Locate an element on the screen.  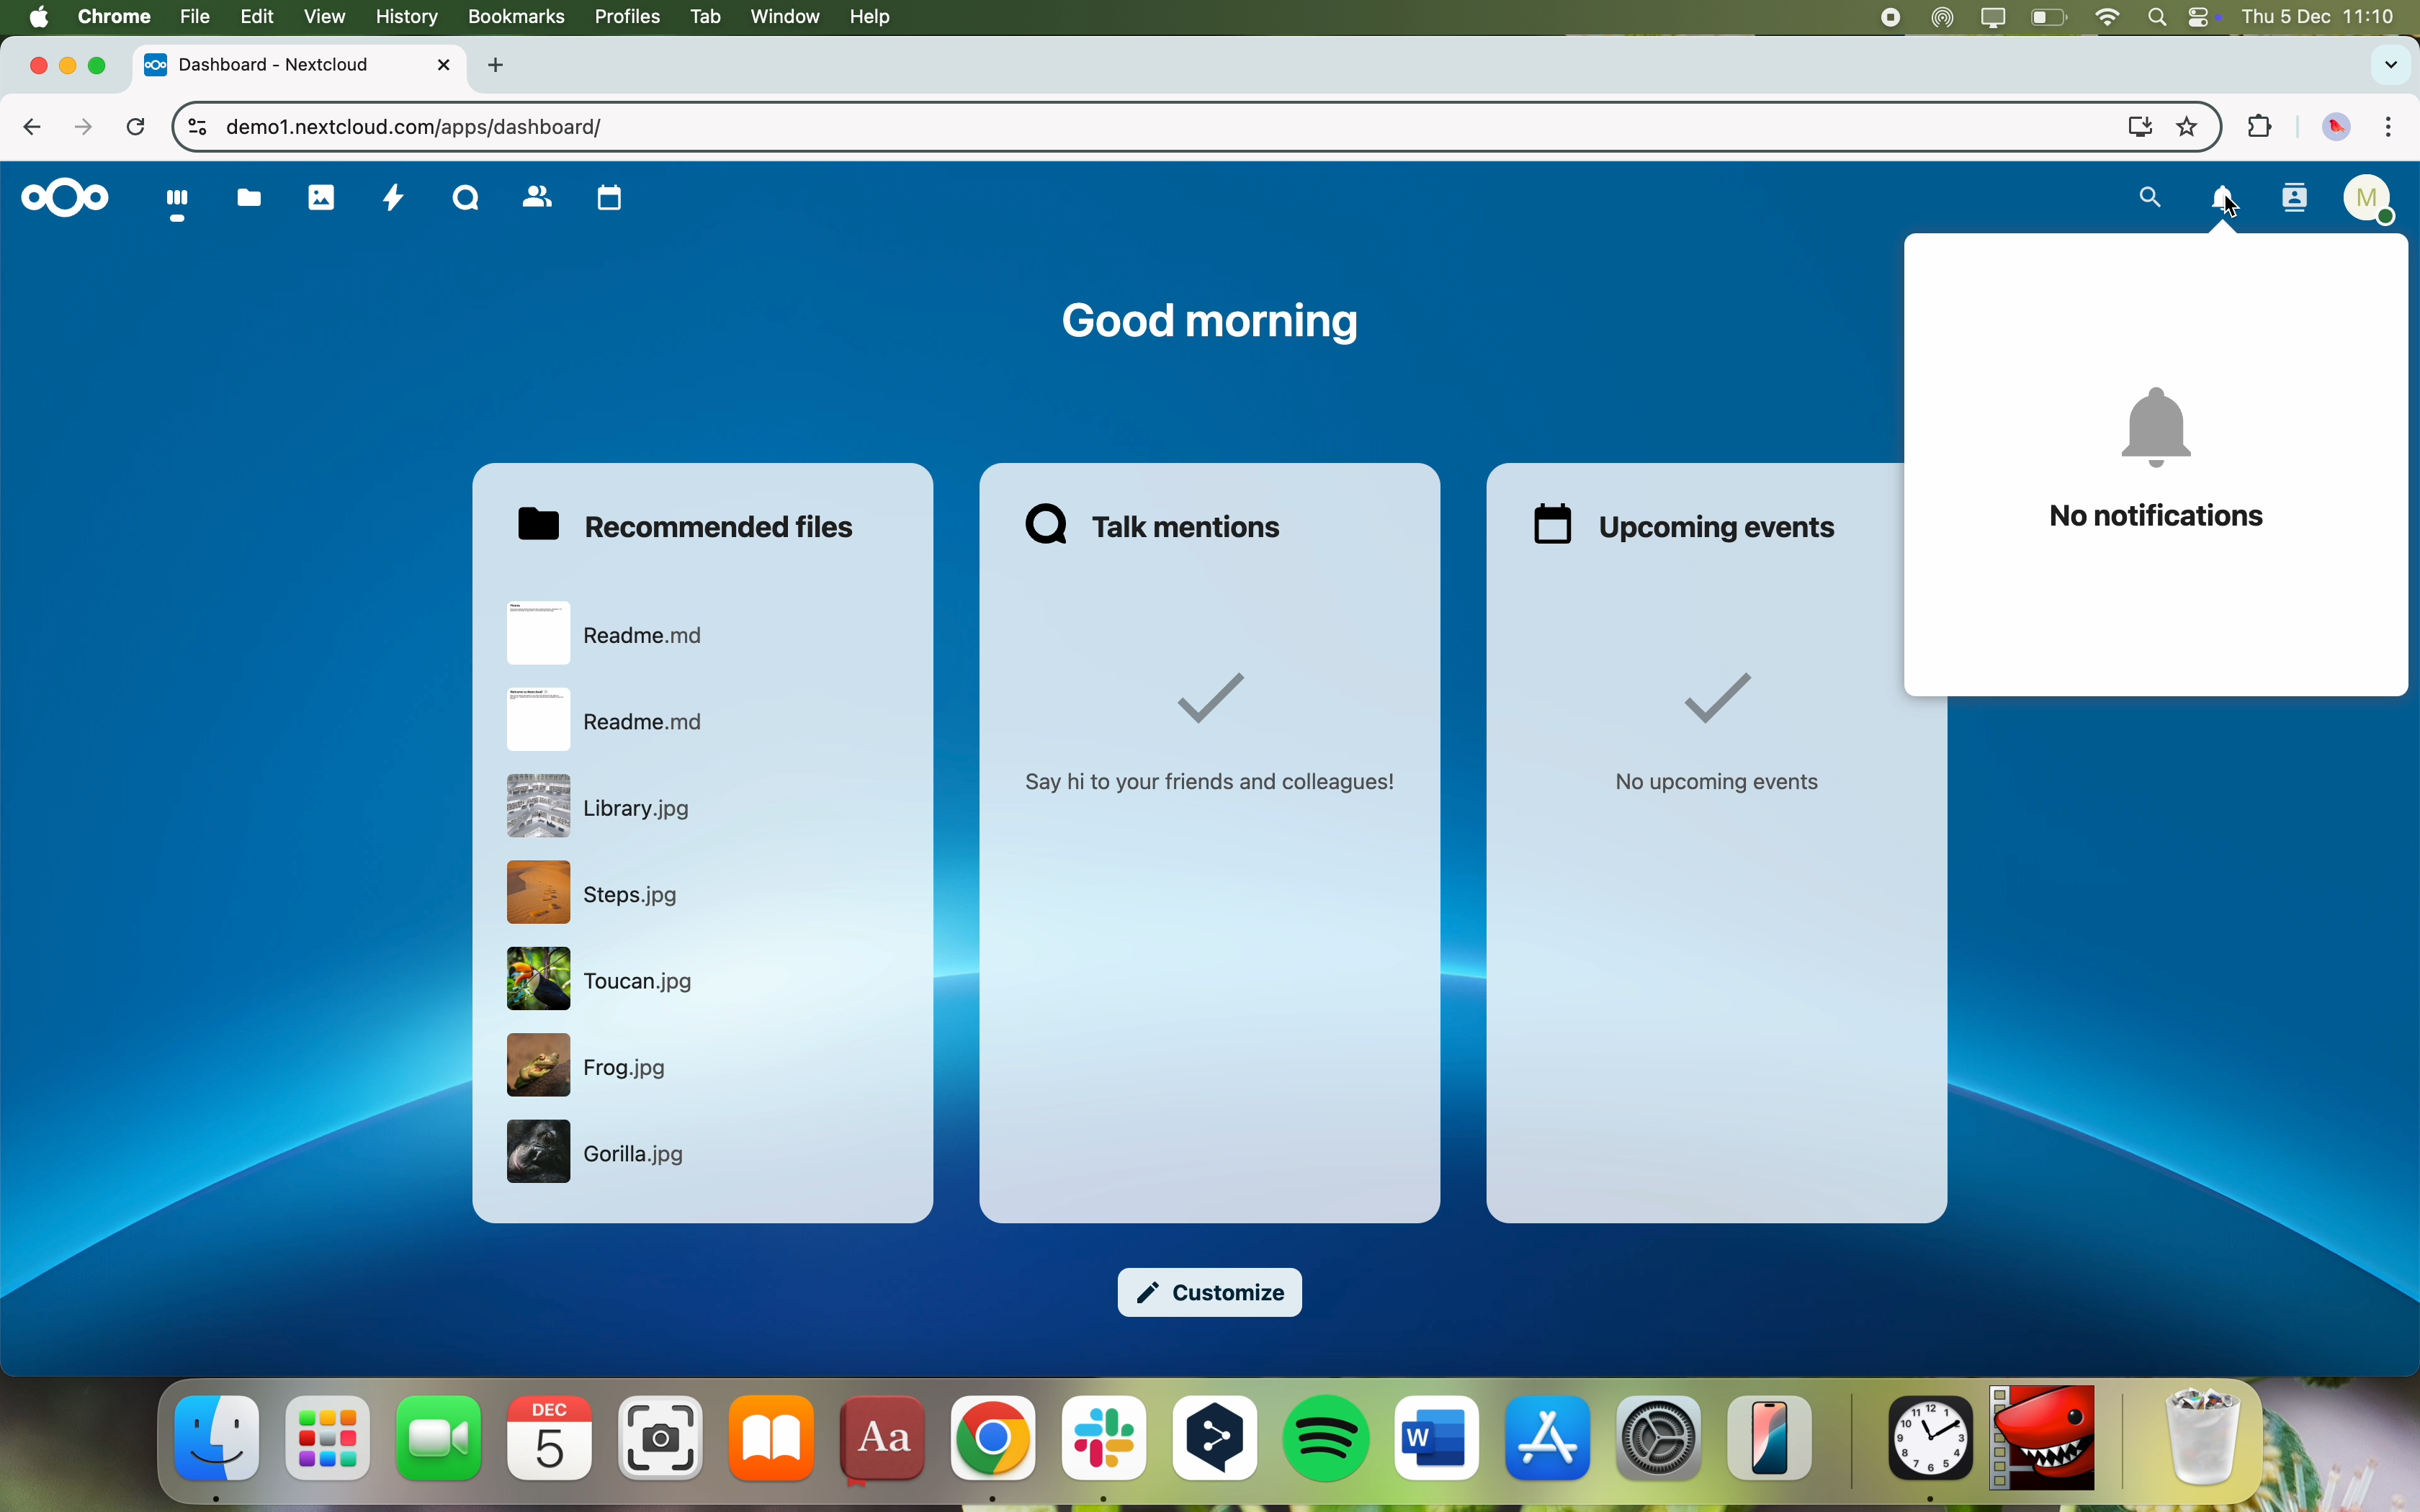
screen is located at coordinates (2132, 125).